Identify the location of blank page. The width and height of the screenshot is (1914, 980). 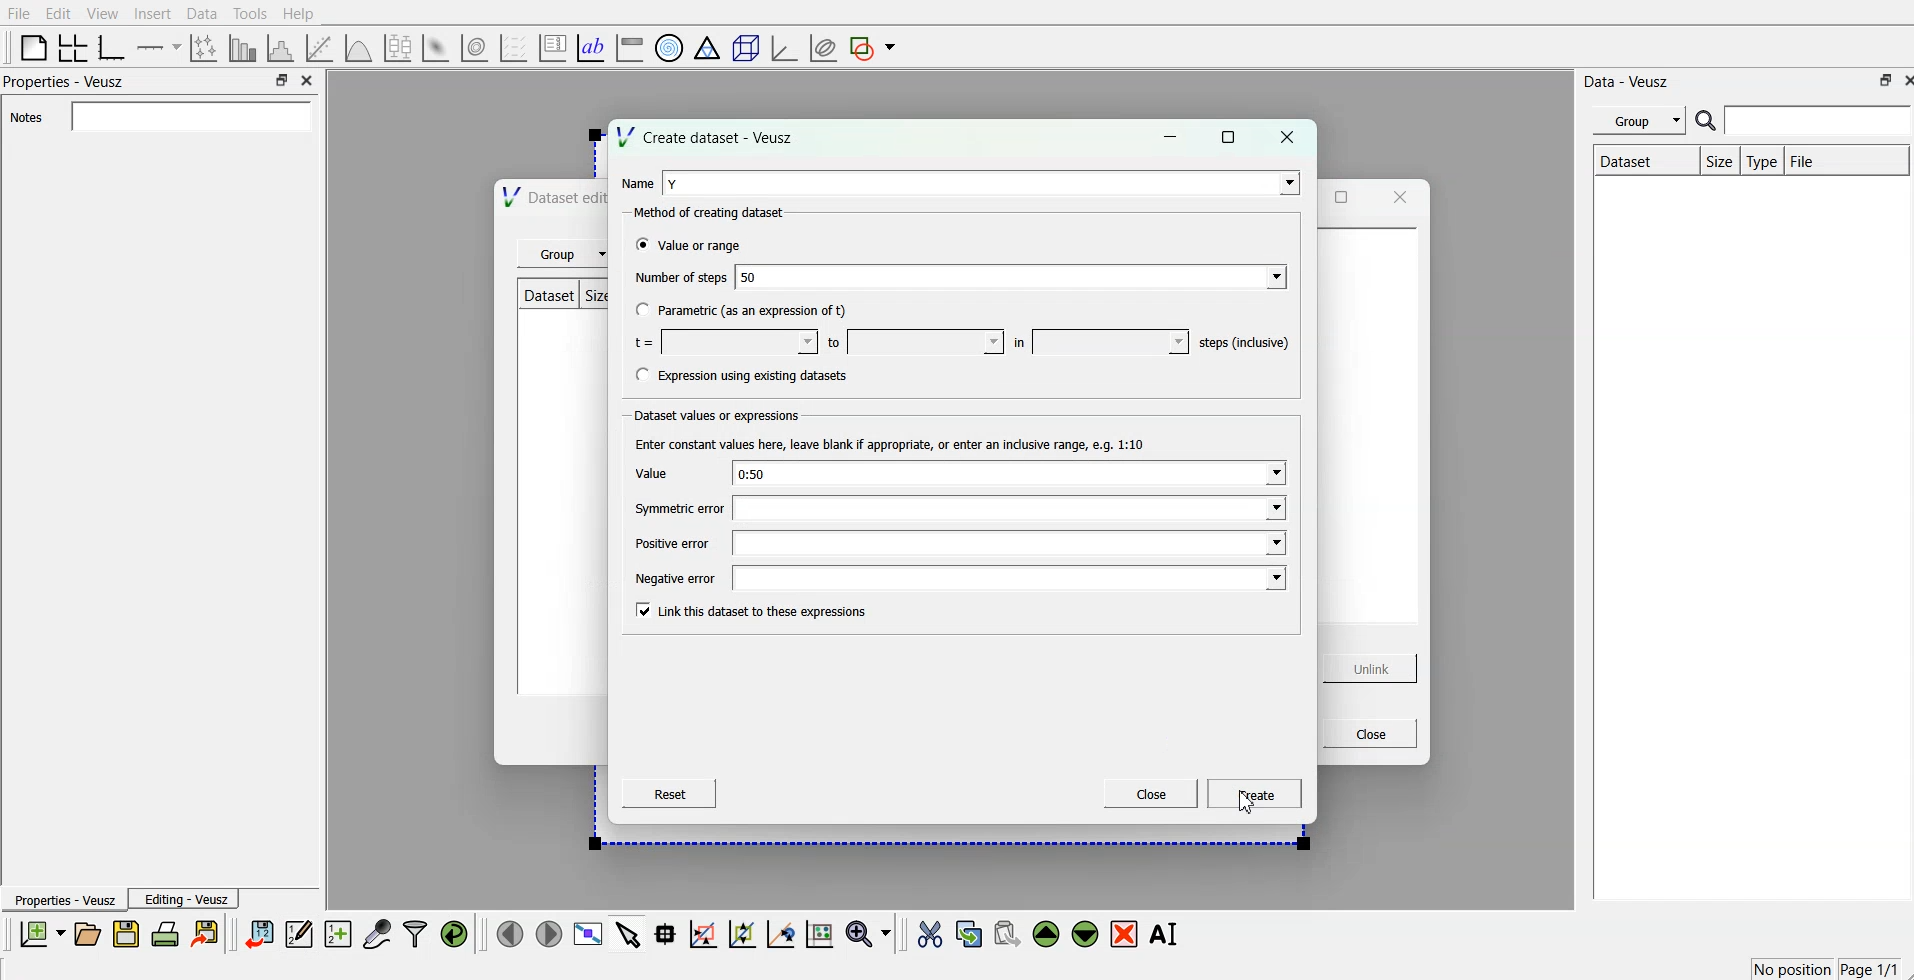
(30, 47).